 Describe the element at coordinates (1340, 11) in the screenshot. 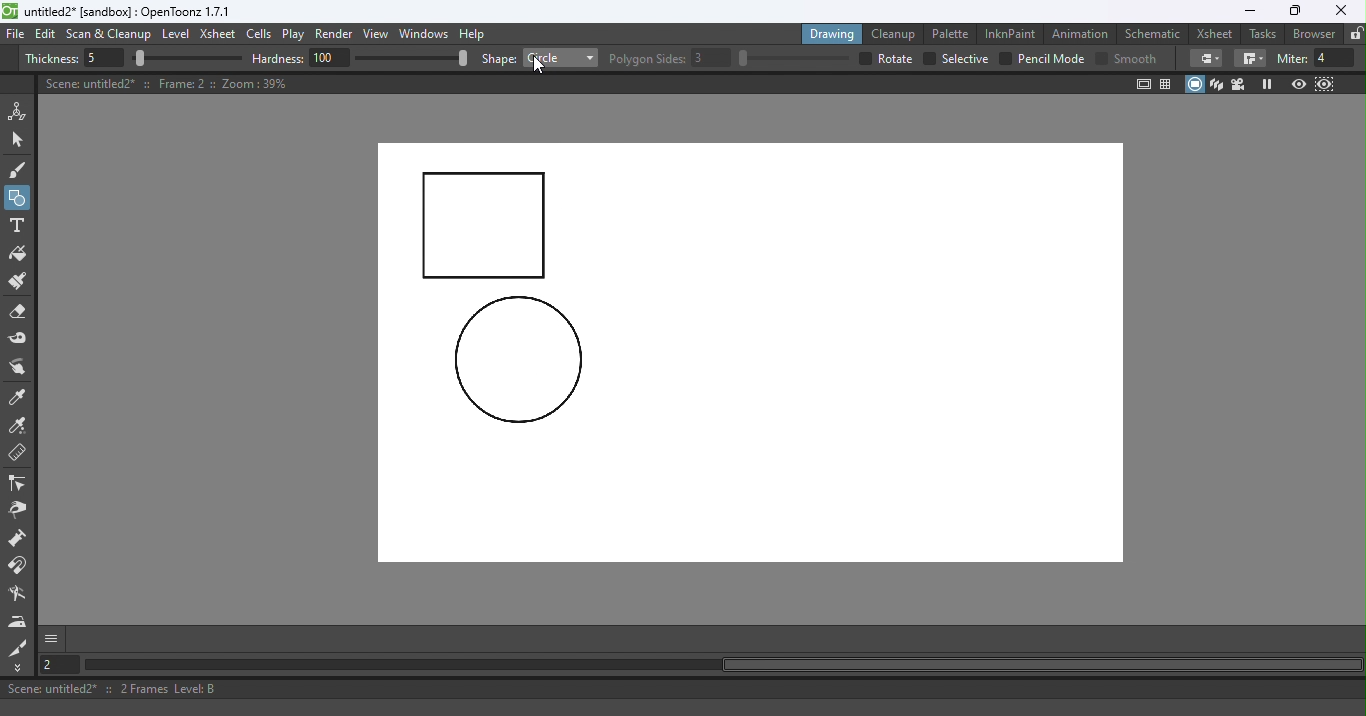

I see `Close` at that location.